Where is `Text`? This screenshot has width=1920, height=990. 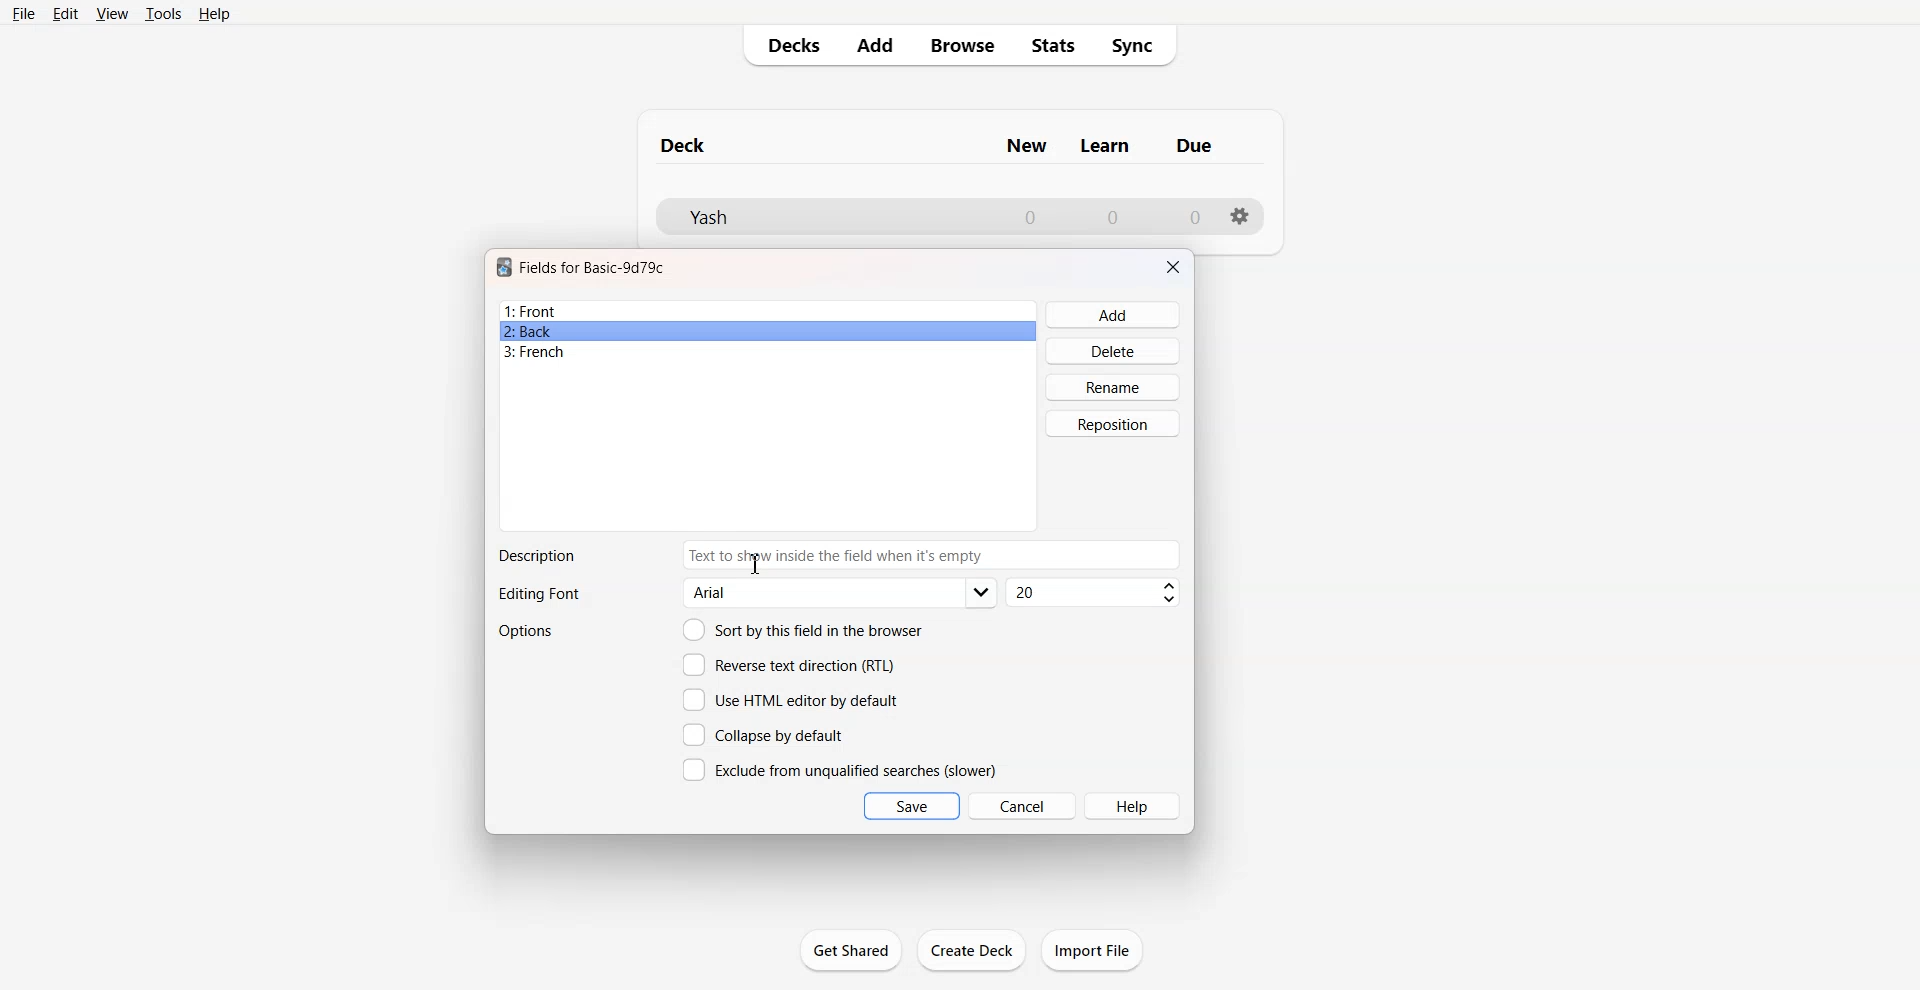
Text is located at coordinates (538, 595).